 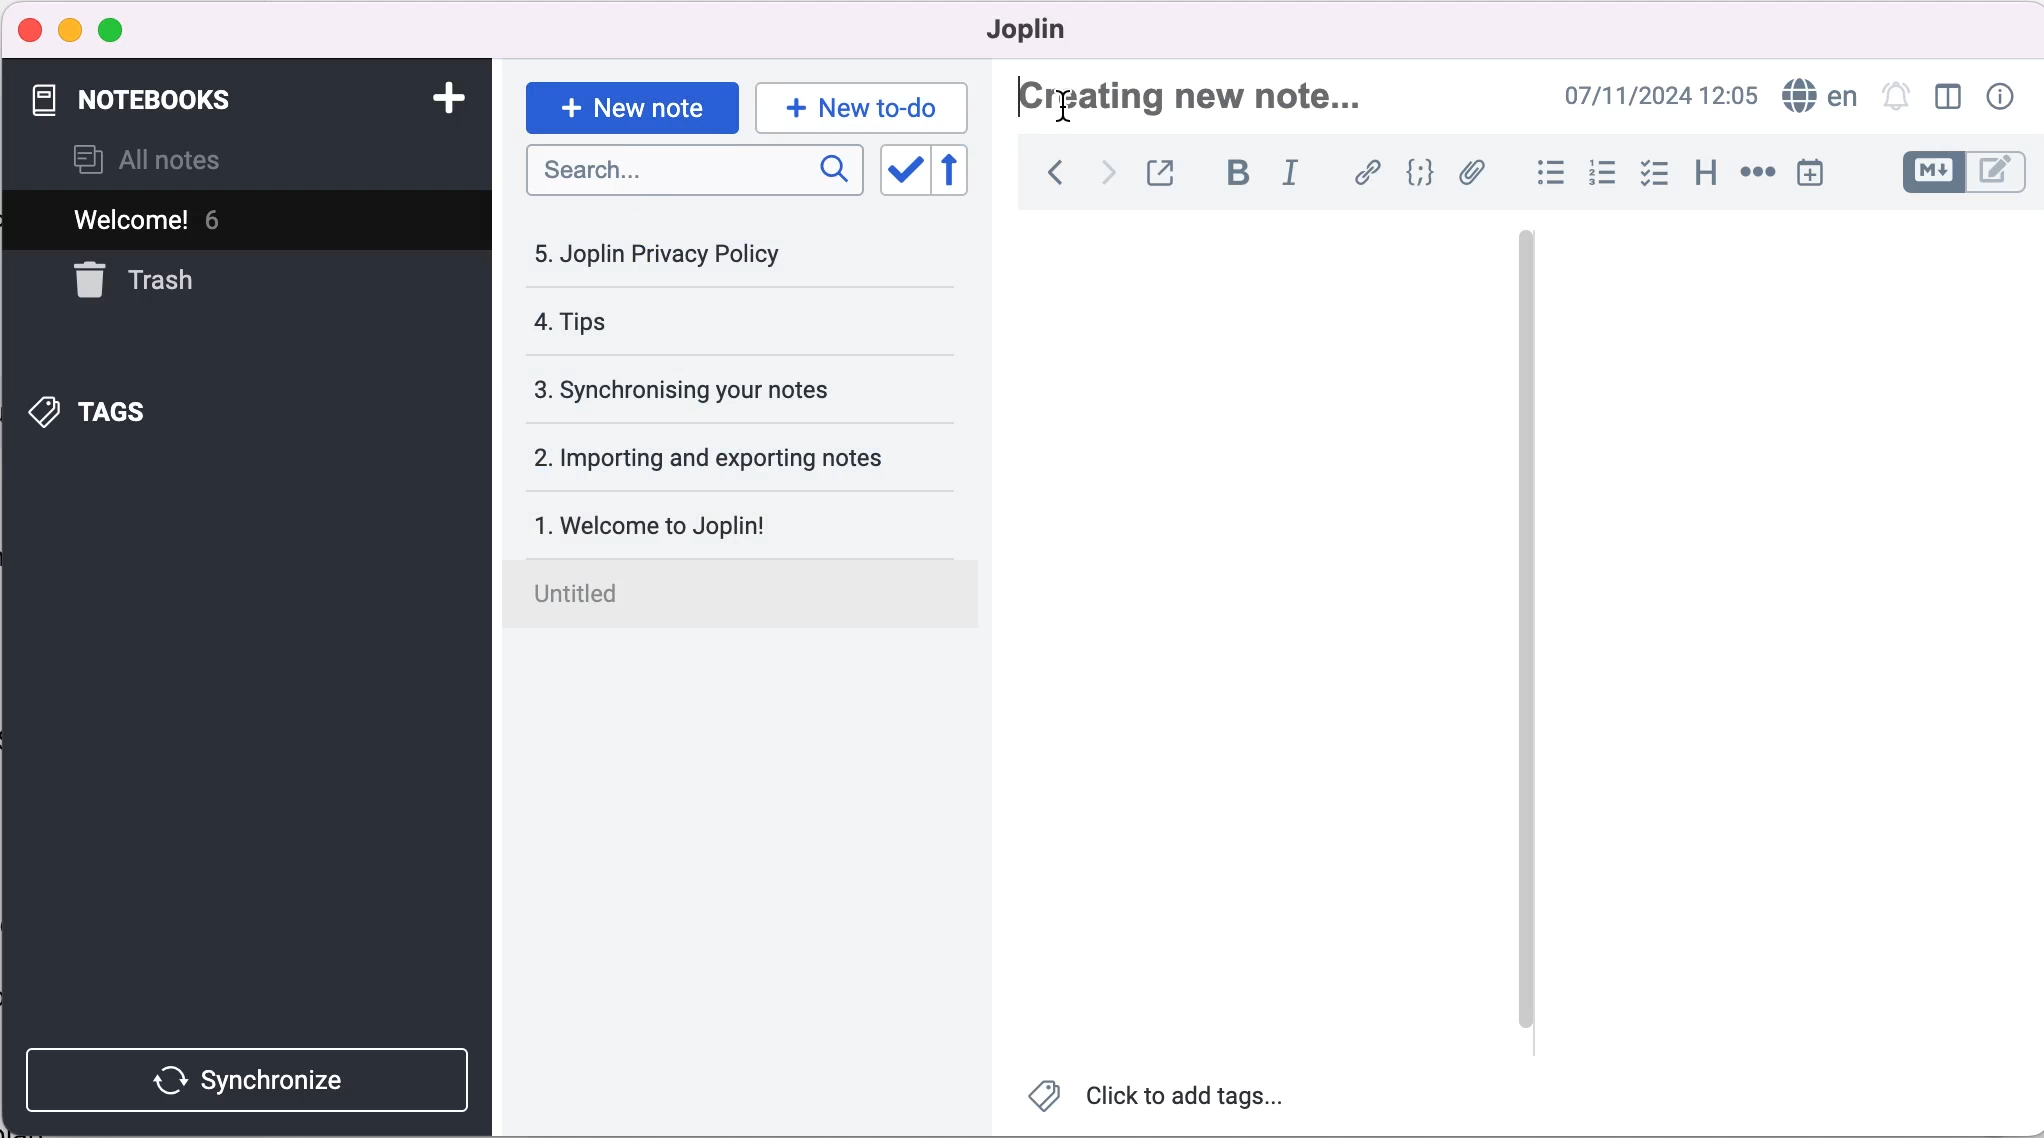 What do you see at coordinates (1263, 625) in the screenshot?
I see `black canvas` at bounding box center [1263, 625].